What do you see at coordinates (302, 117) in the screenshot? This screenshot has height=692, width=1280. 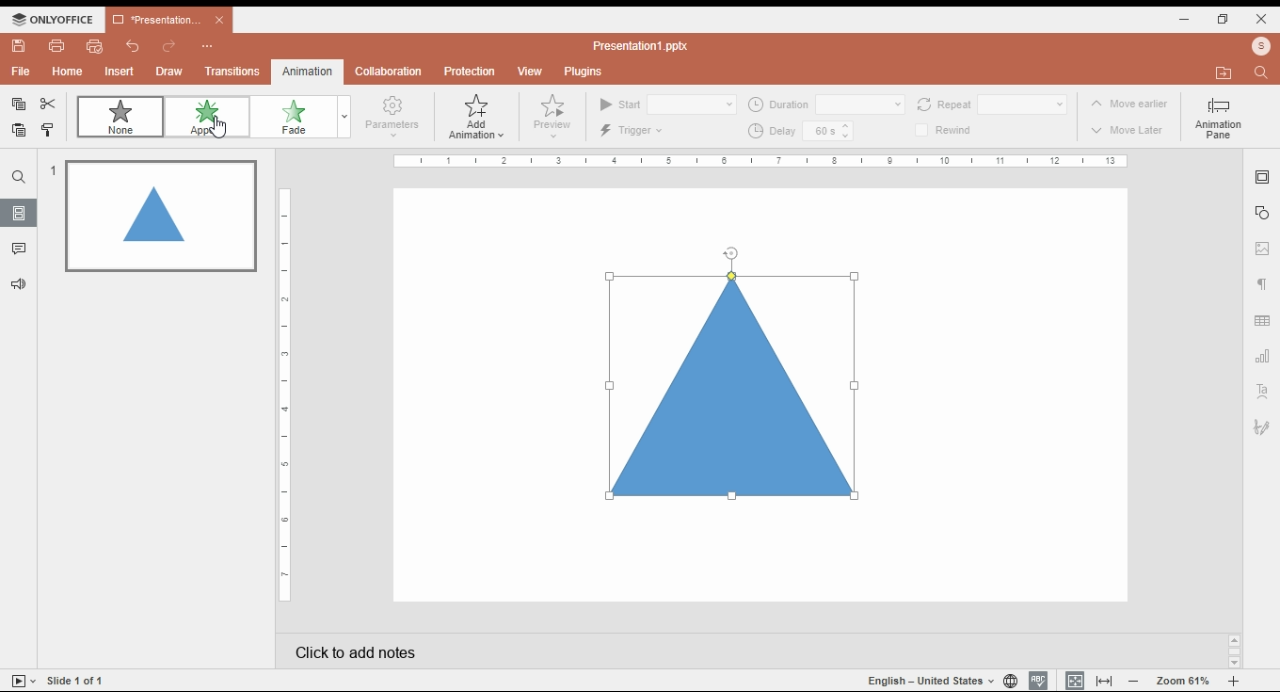 I see `fade` at bounding box center [302, 117].